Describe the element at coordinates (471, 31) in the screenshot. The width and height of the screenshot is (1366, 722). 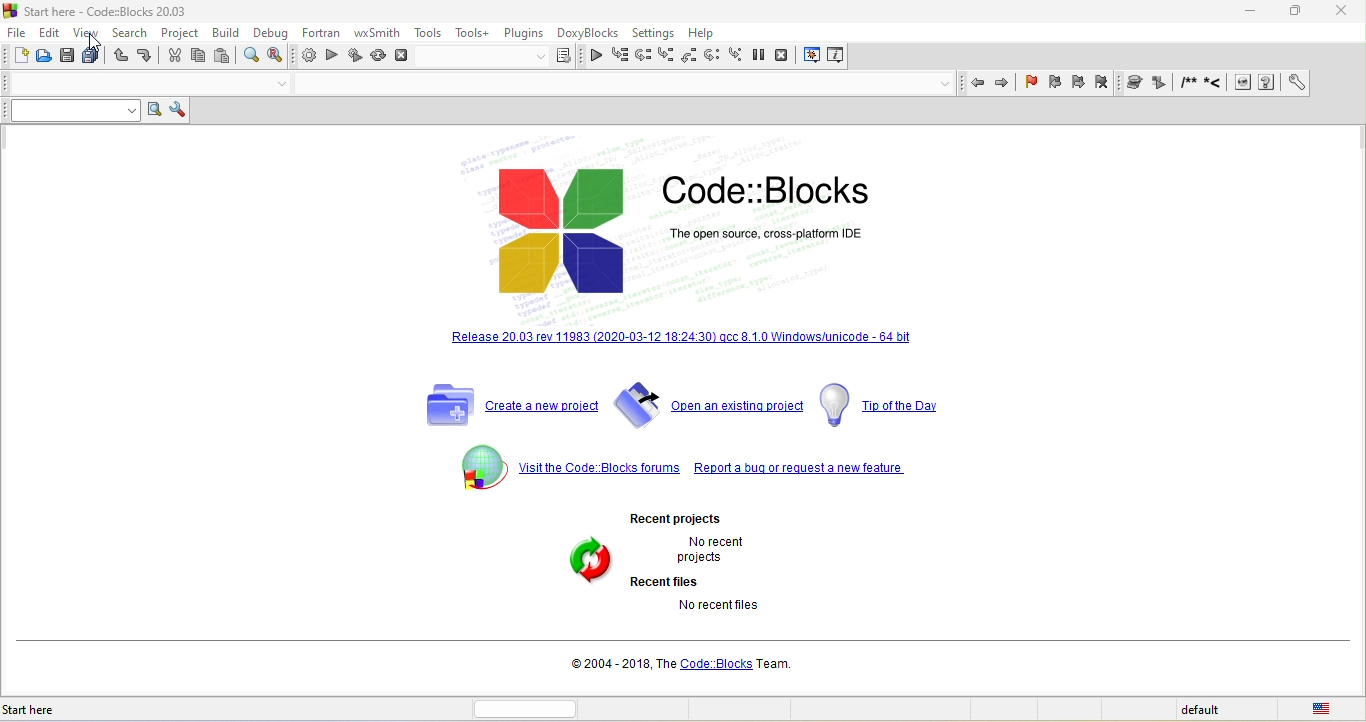
I see `tools+` at that location.